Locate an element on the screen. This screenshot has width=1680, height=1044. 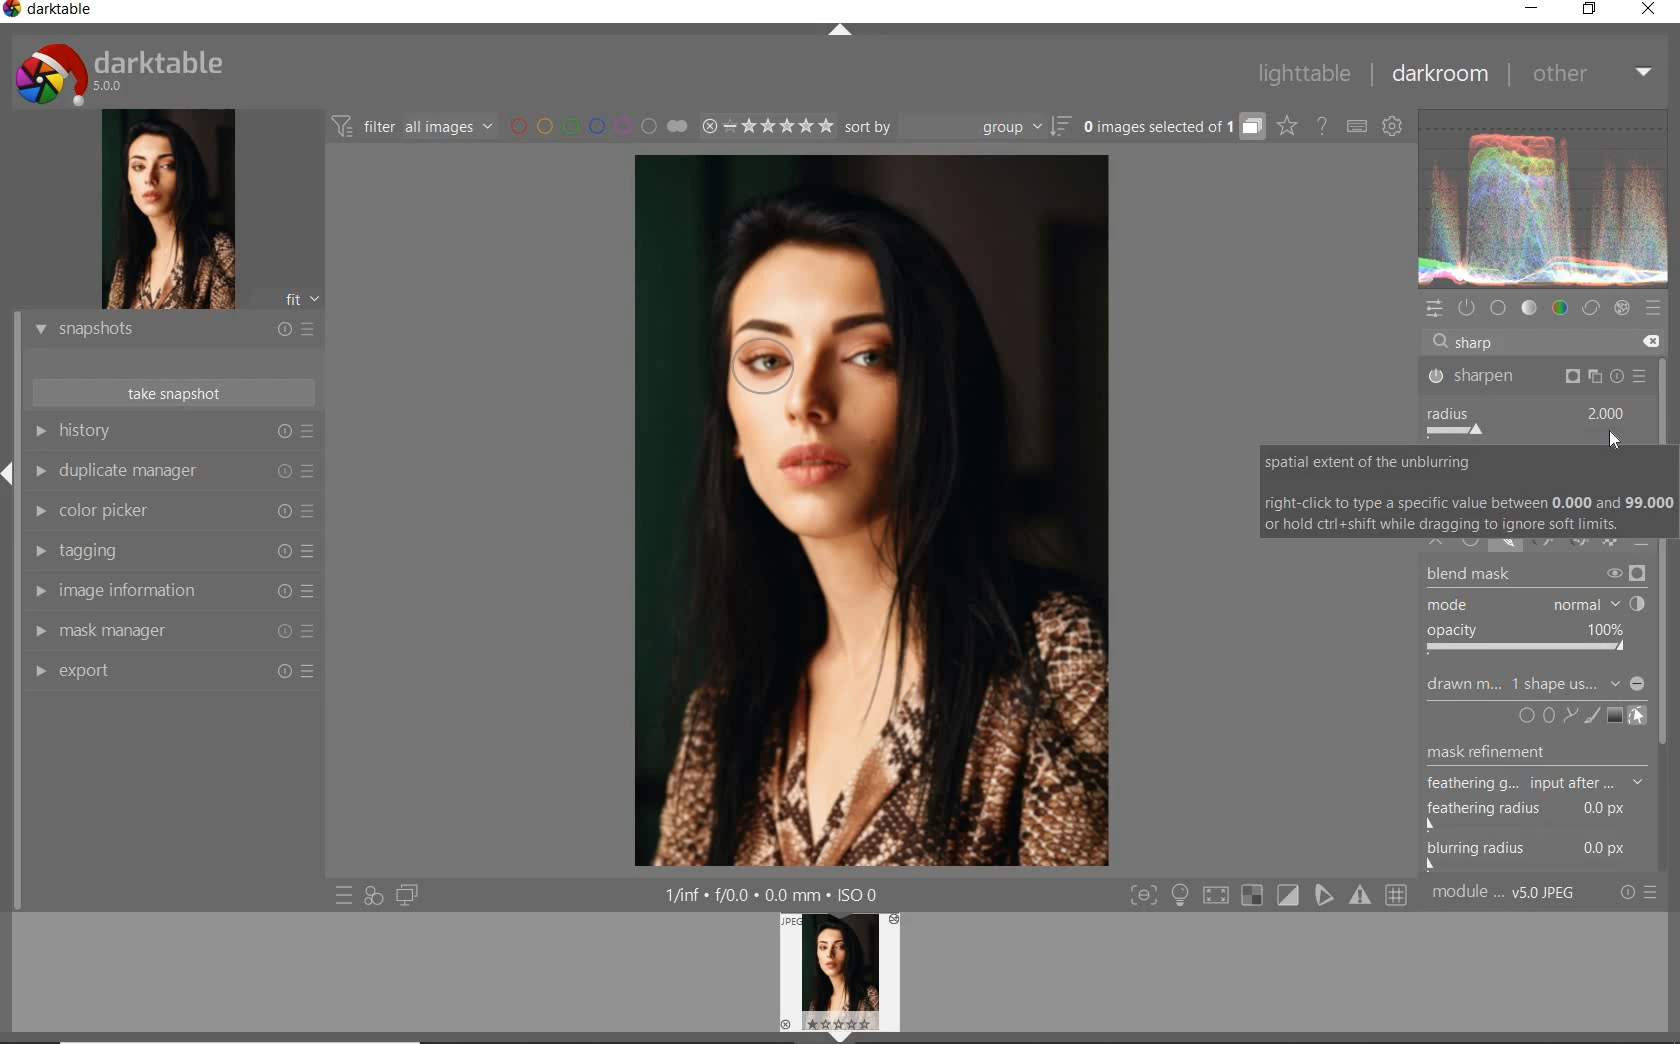
sort is located at coordinates (958, 126).